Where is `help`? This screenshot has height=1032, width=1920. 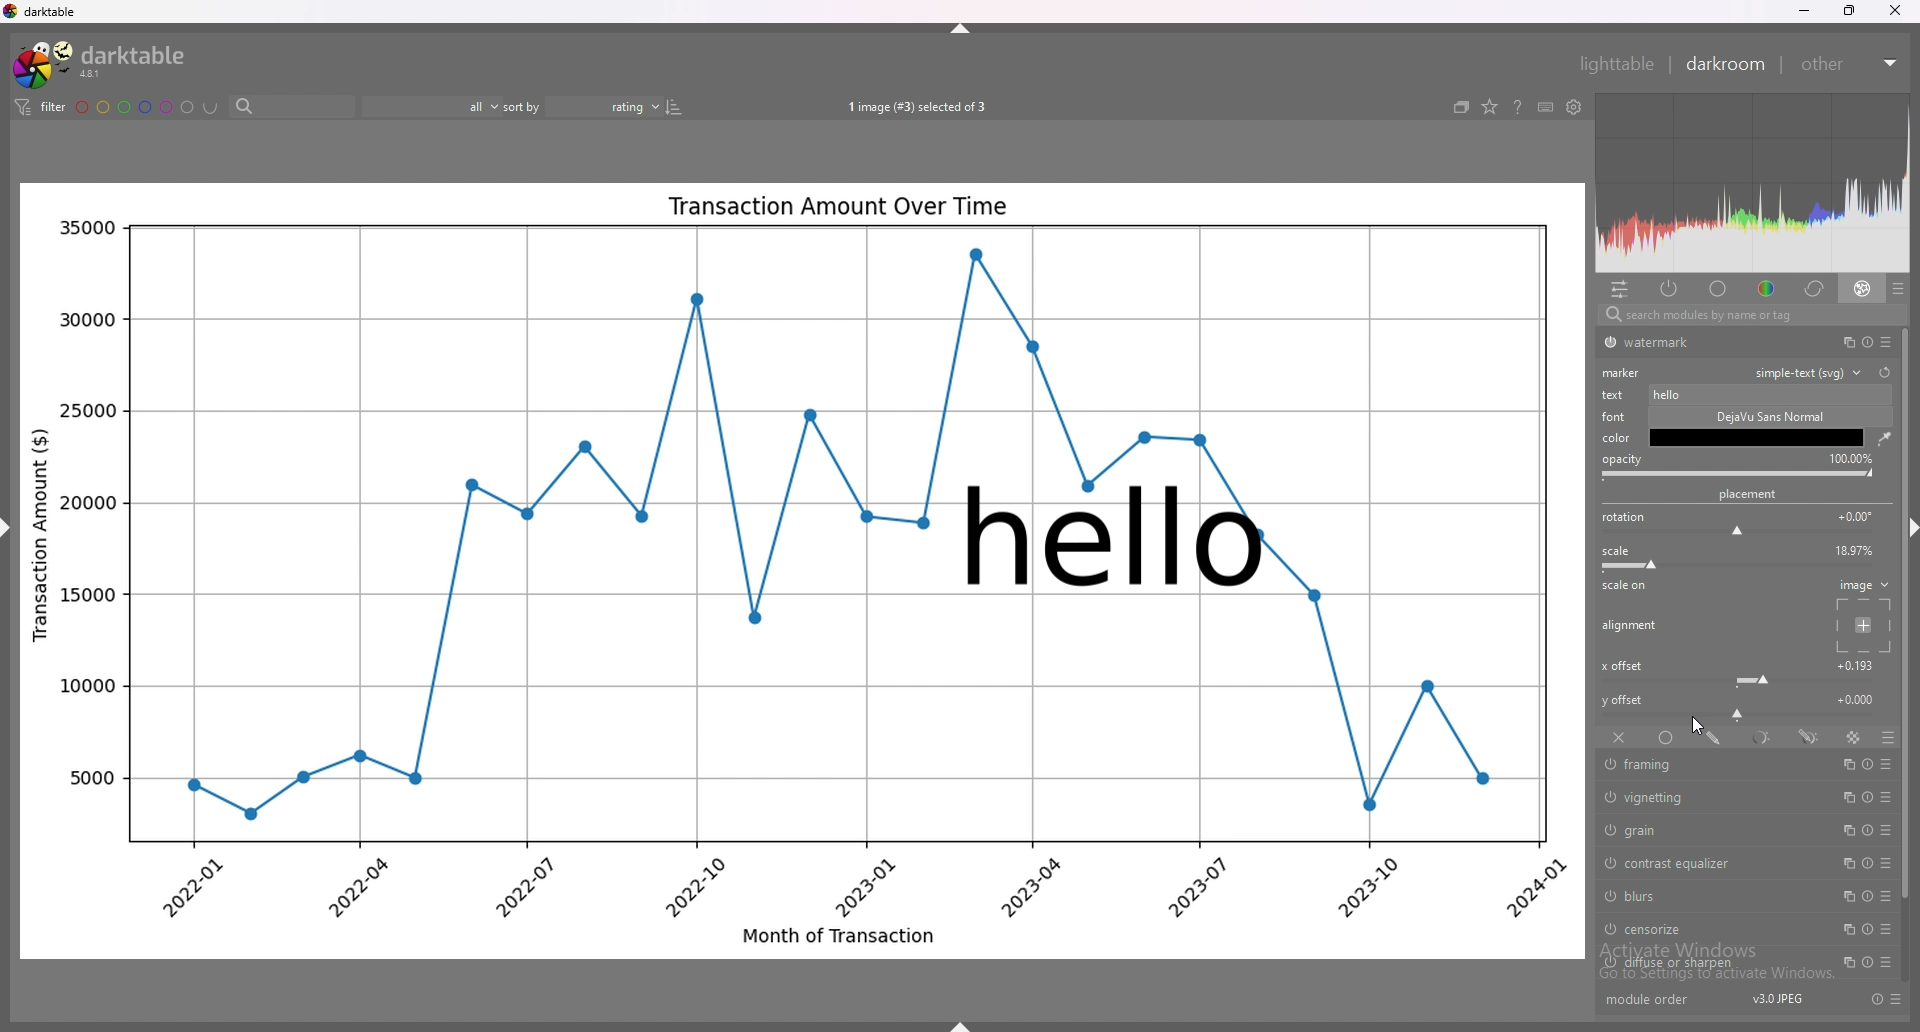 help is located at coordinates (1519, 108).